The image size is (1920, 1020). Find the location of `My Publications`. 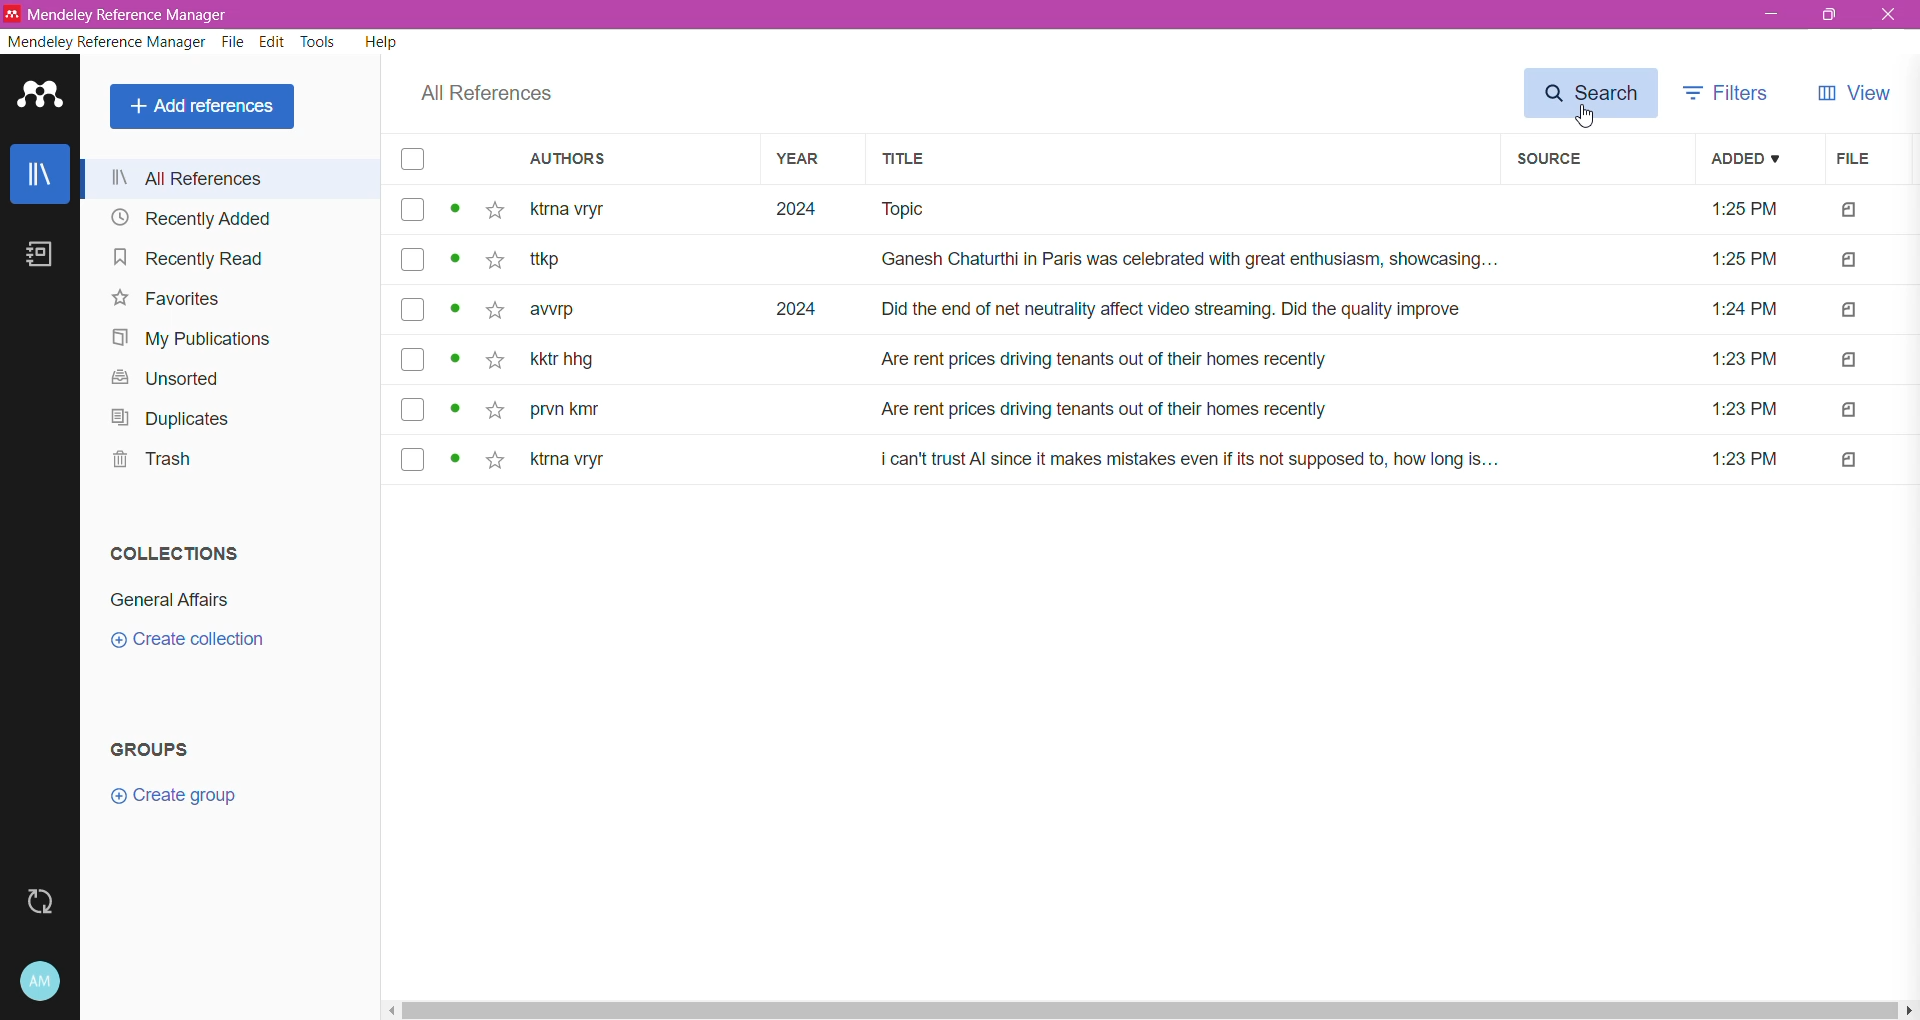

My Publications is located at coordinates (194, 338).